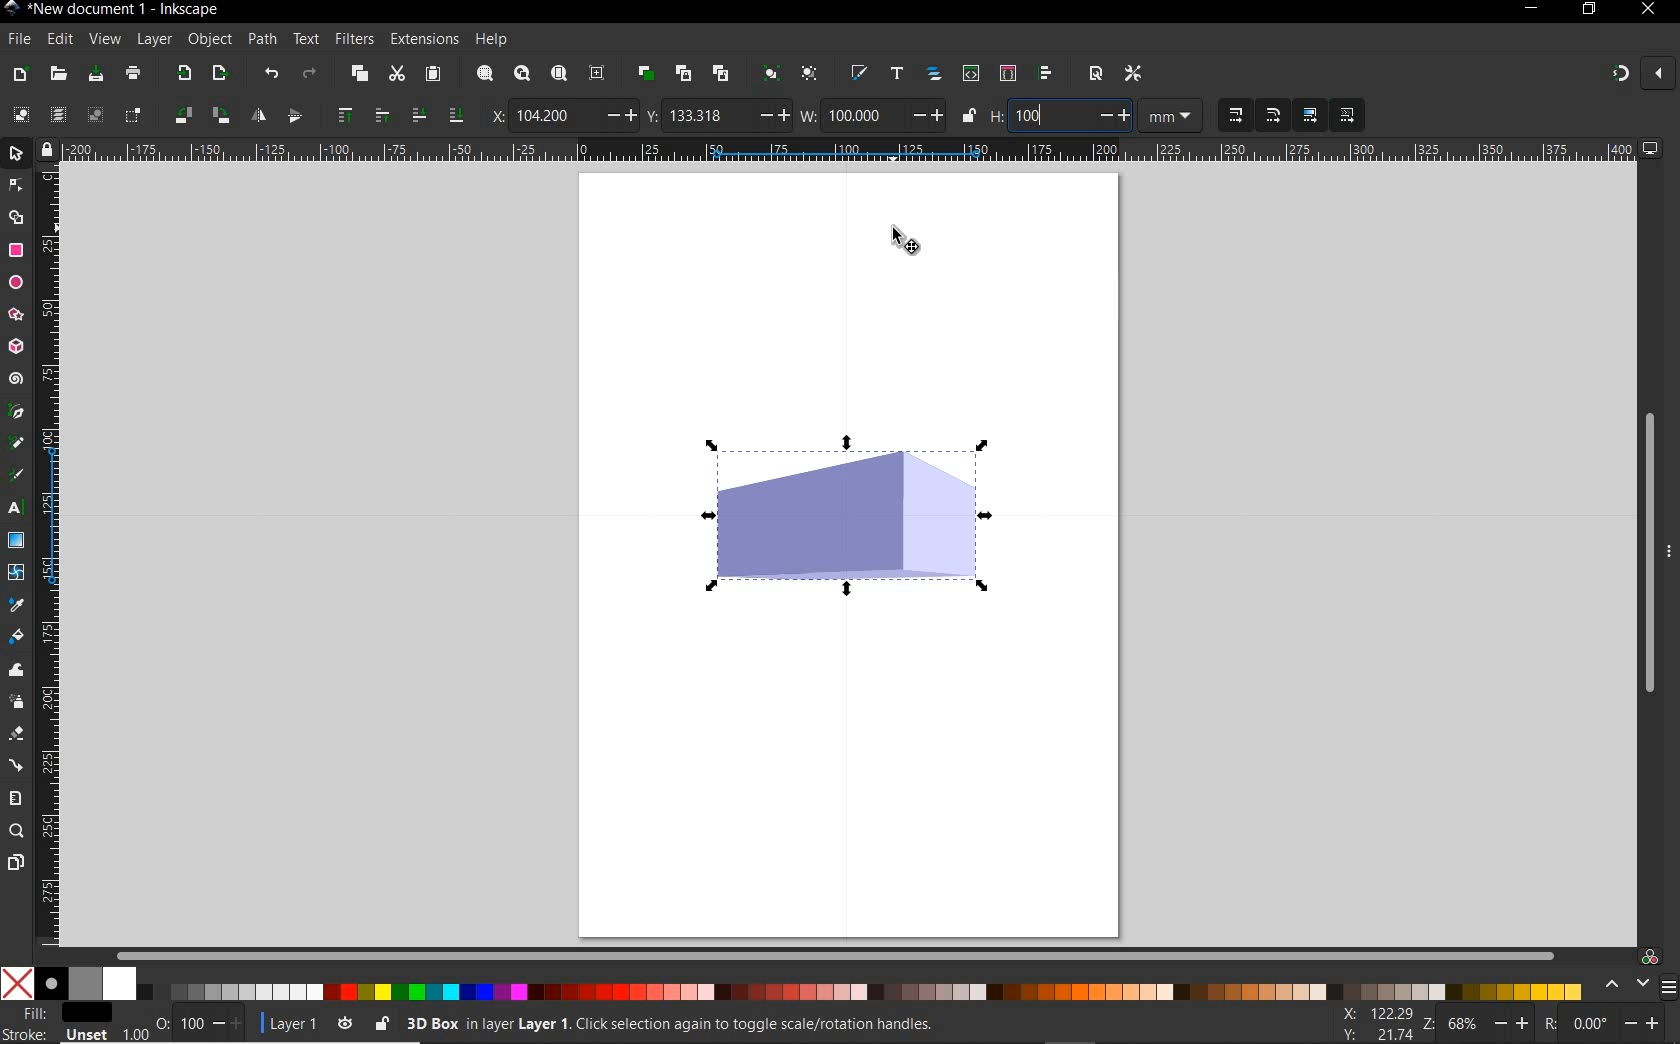 The width and height of the screenshot is (1680, 1044). I want to click on import, so click(183, 73).